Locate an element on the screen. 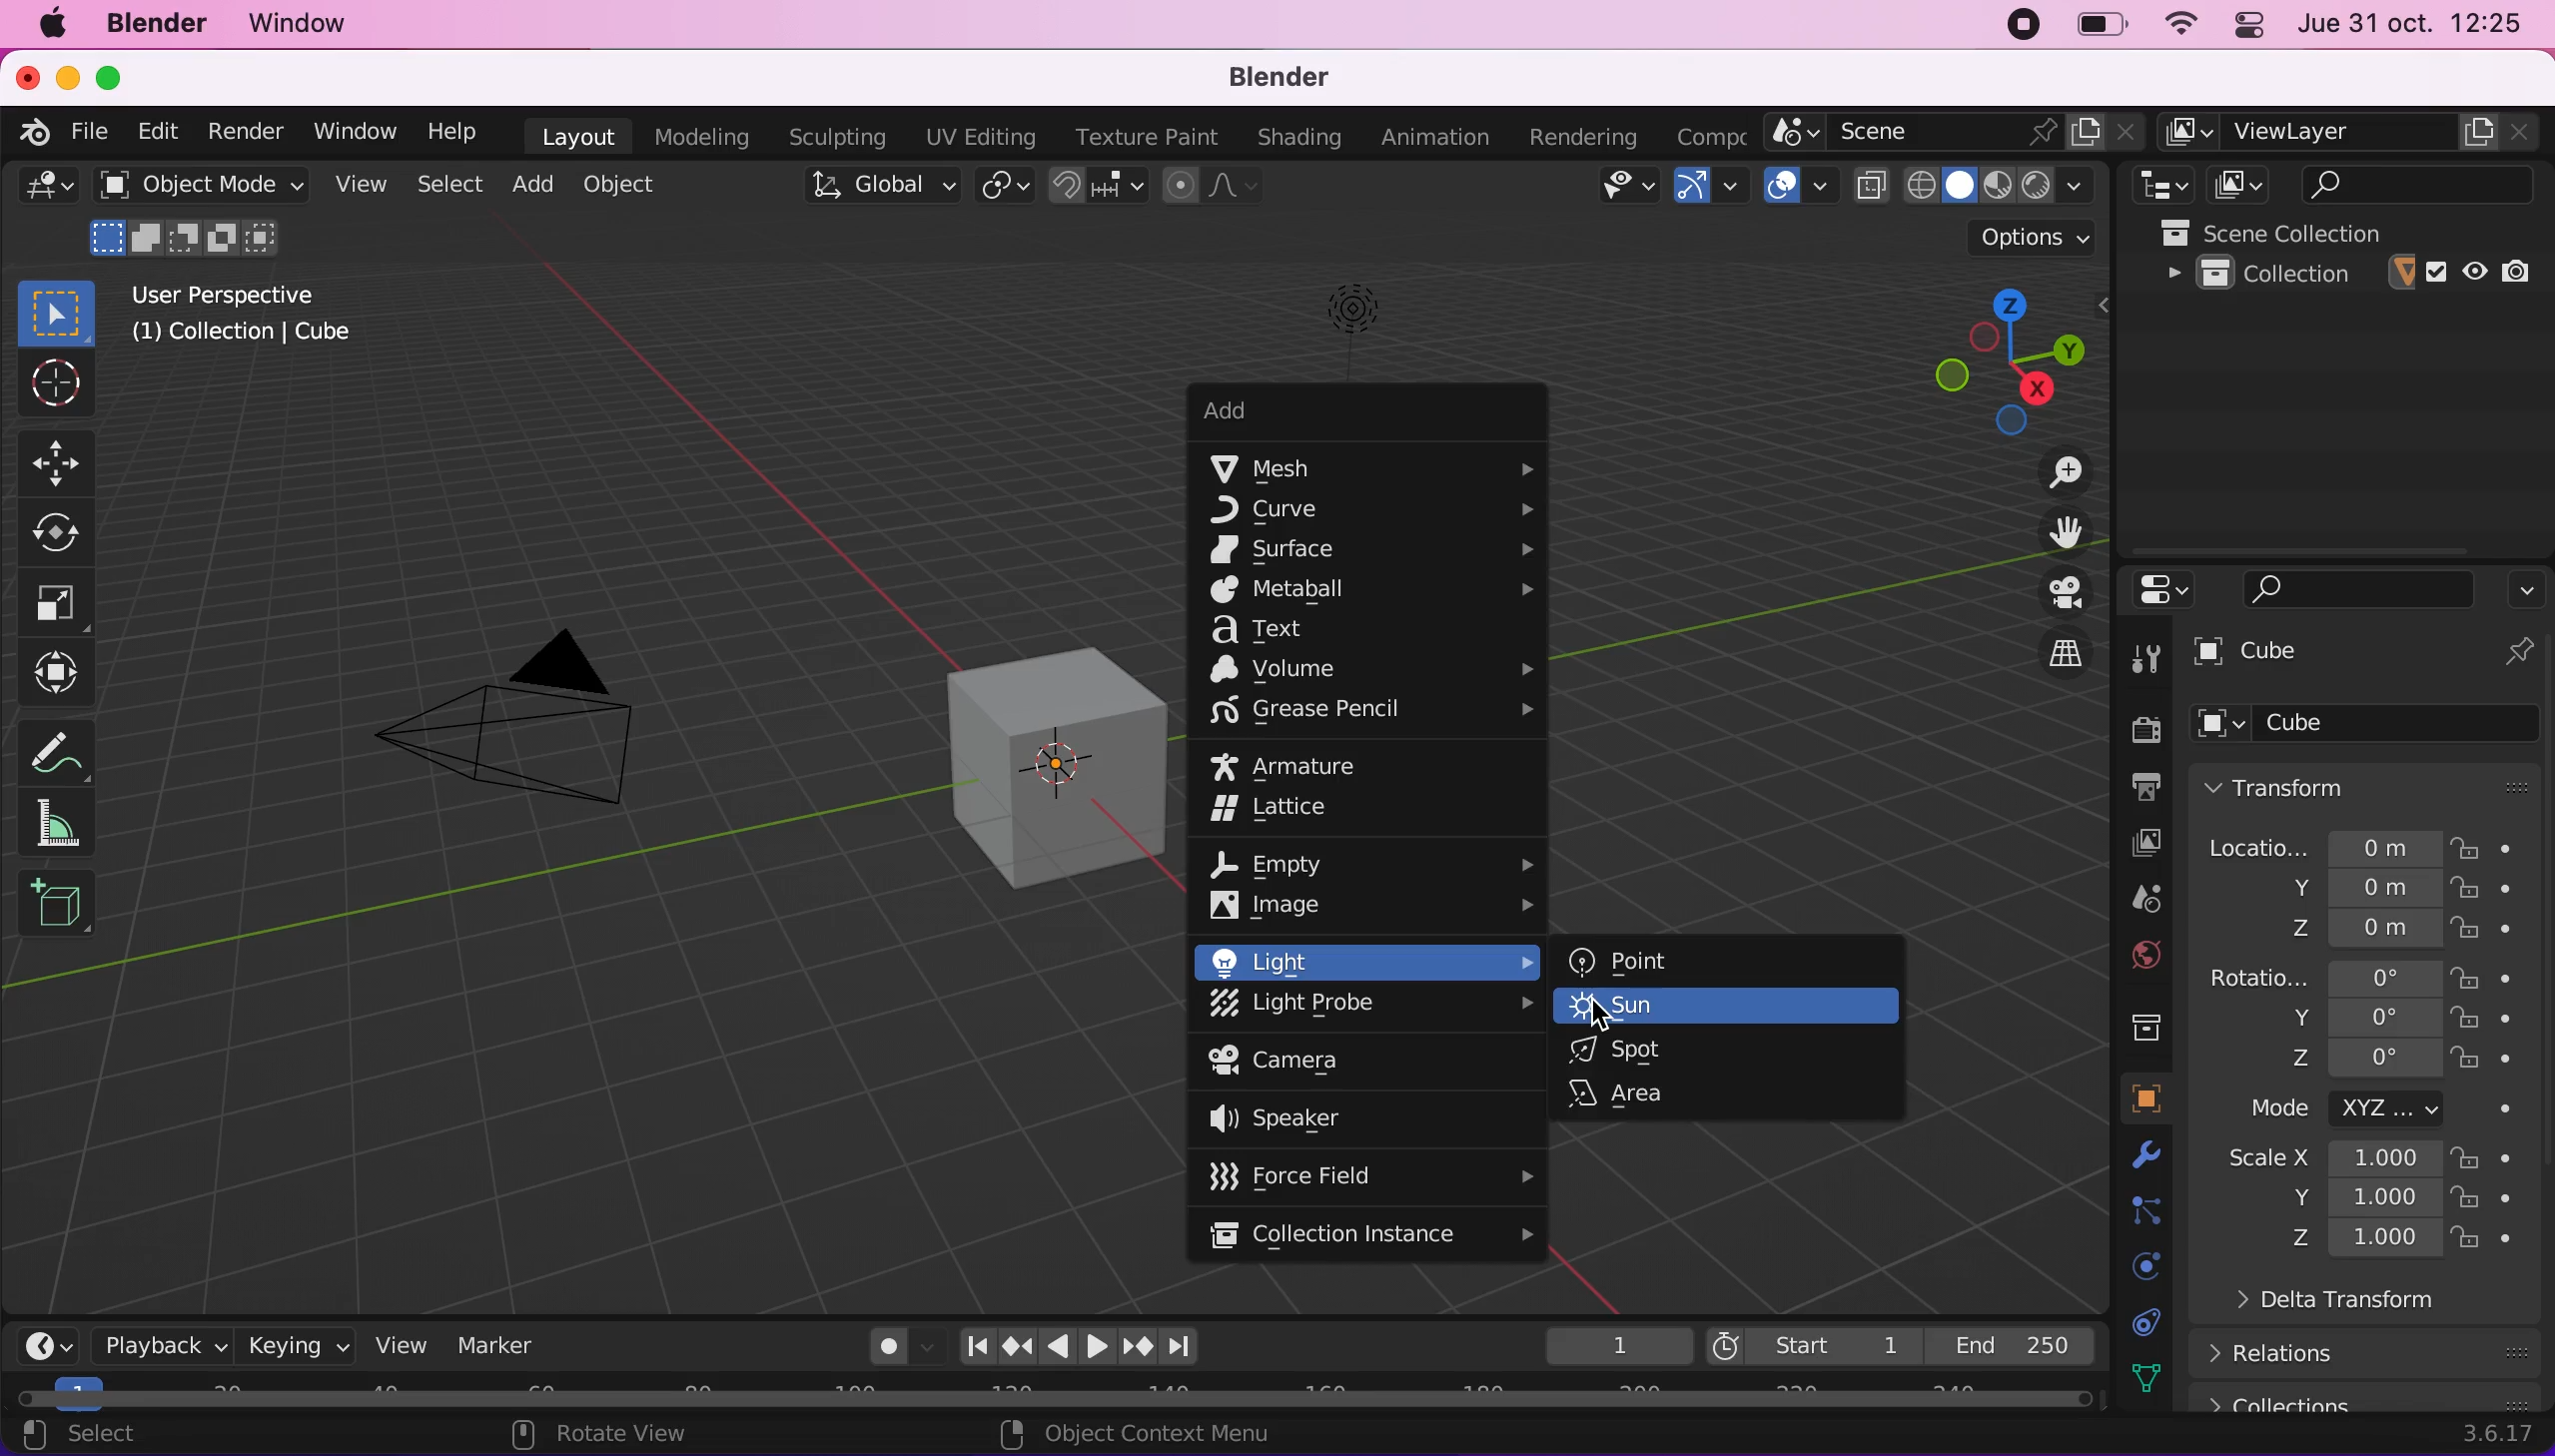 The height and width of the screenshot is (1456, 2555). shading is located at coordinates (1293, 139).